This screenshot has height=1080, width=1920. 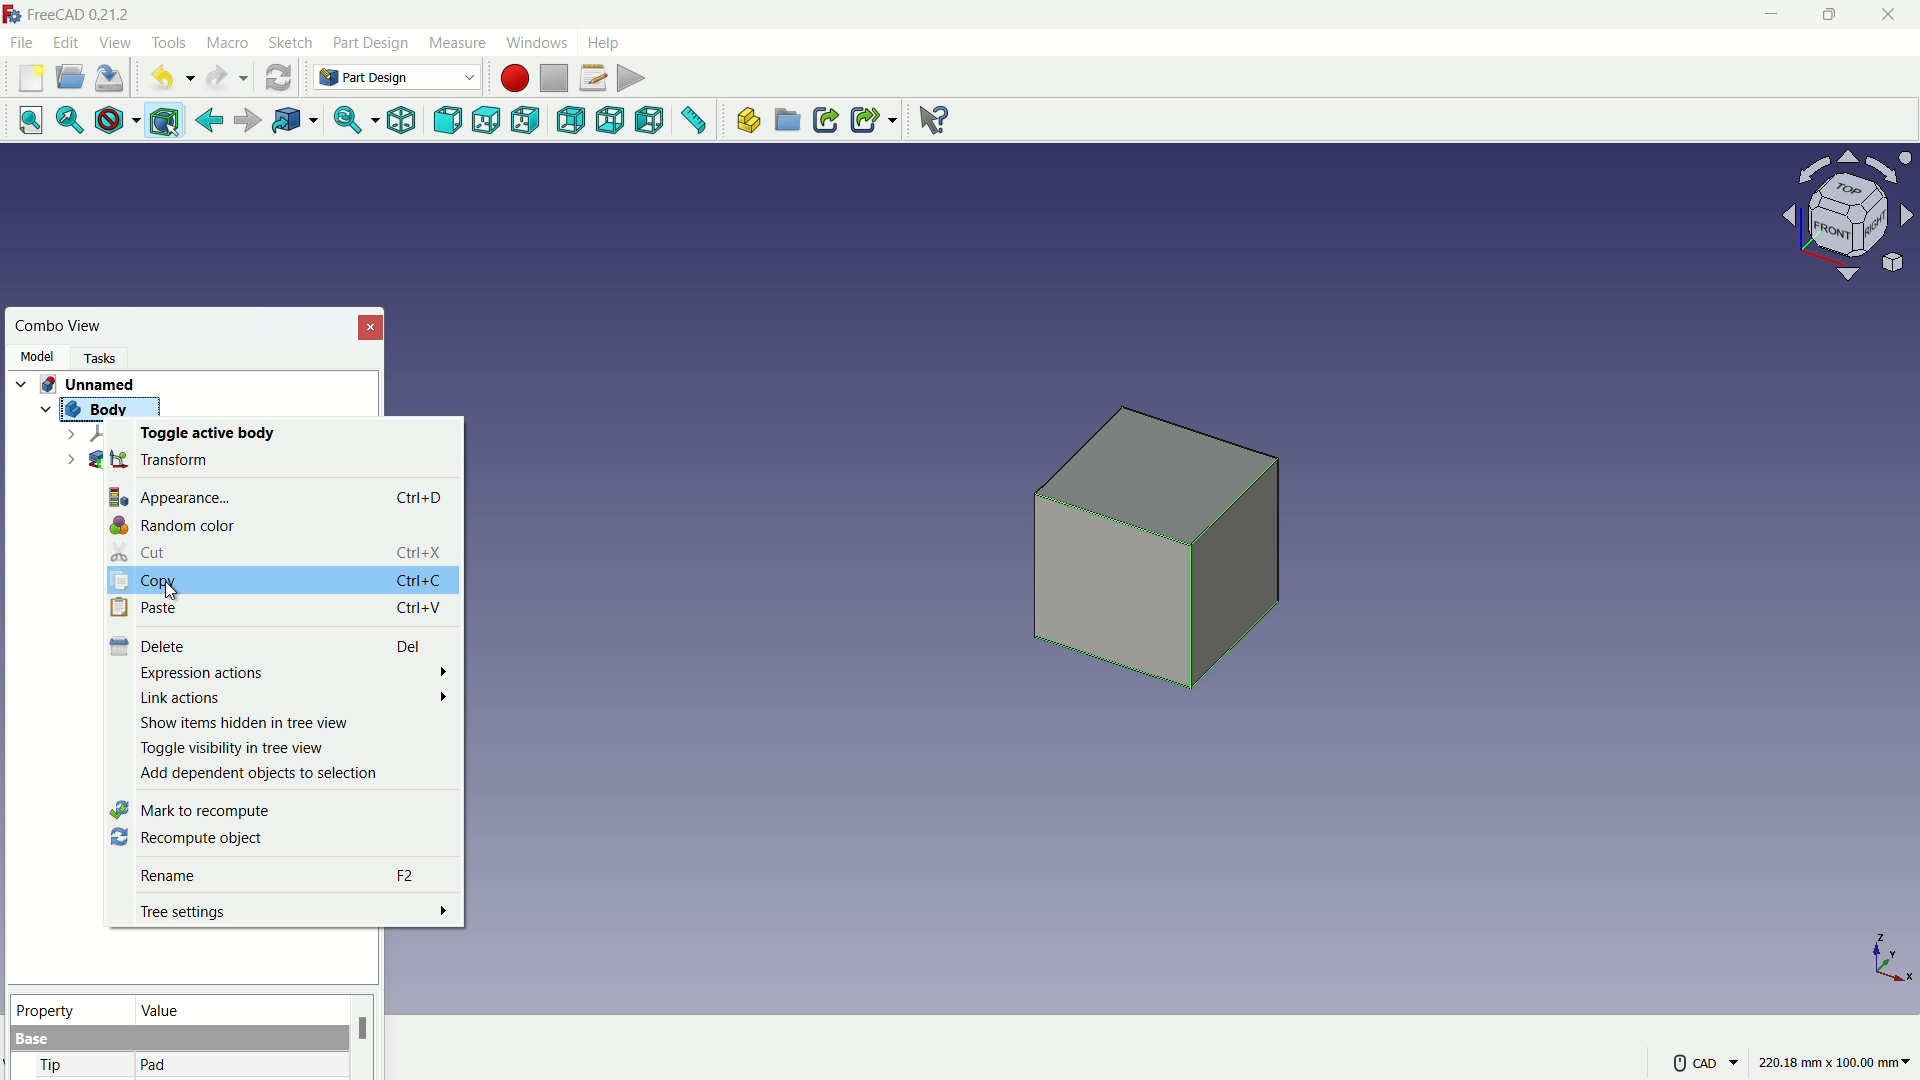 What do you see at coordinates (277, 581) in the screenshot?
I see `Copy Ctrl+C` at bounding box center [277, 581].